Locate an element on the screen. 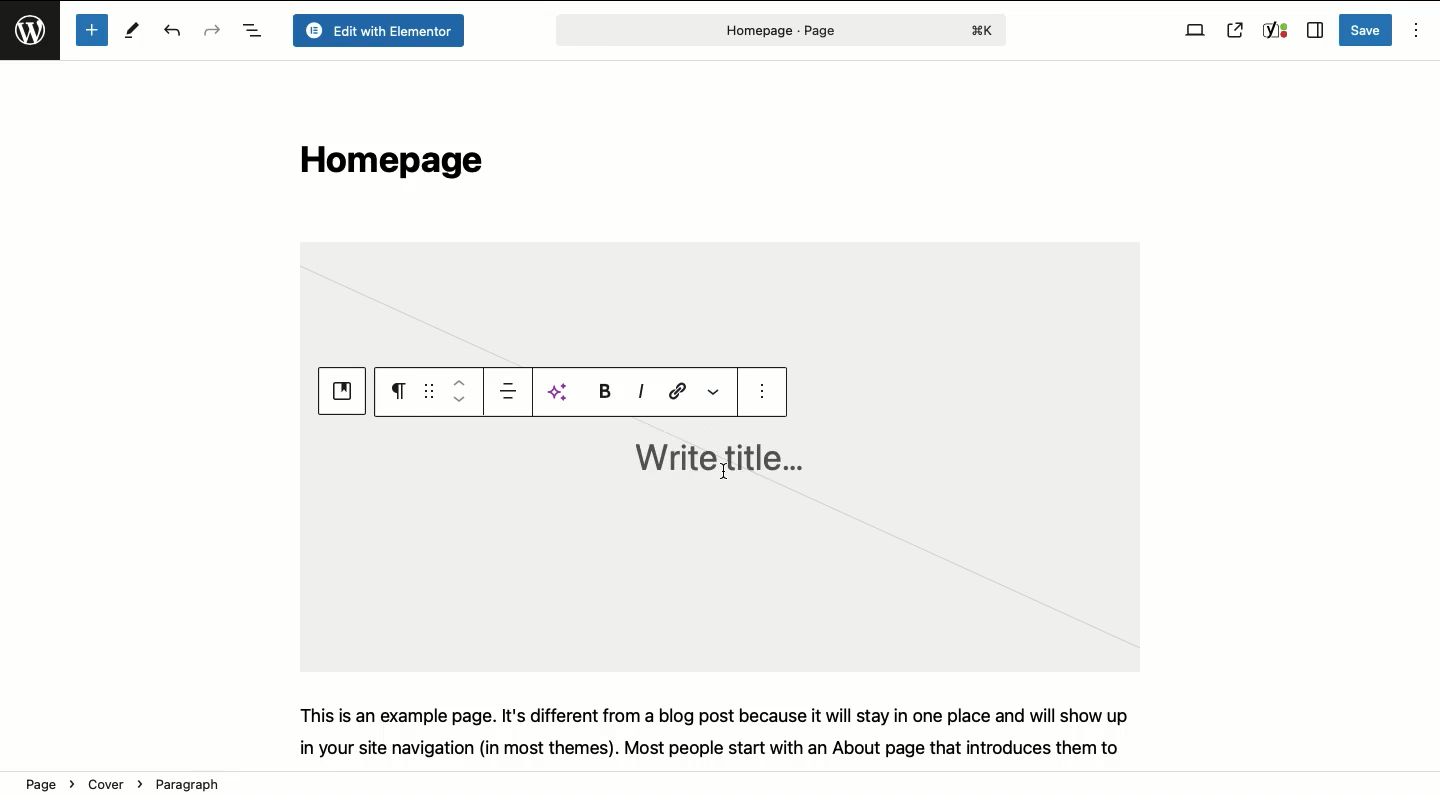 This screenshot has height=794, width=1440. Page is located at coordinates (778, 30).